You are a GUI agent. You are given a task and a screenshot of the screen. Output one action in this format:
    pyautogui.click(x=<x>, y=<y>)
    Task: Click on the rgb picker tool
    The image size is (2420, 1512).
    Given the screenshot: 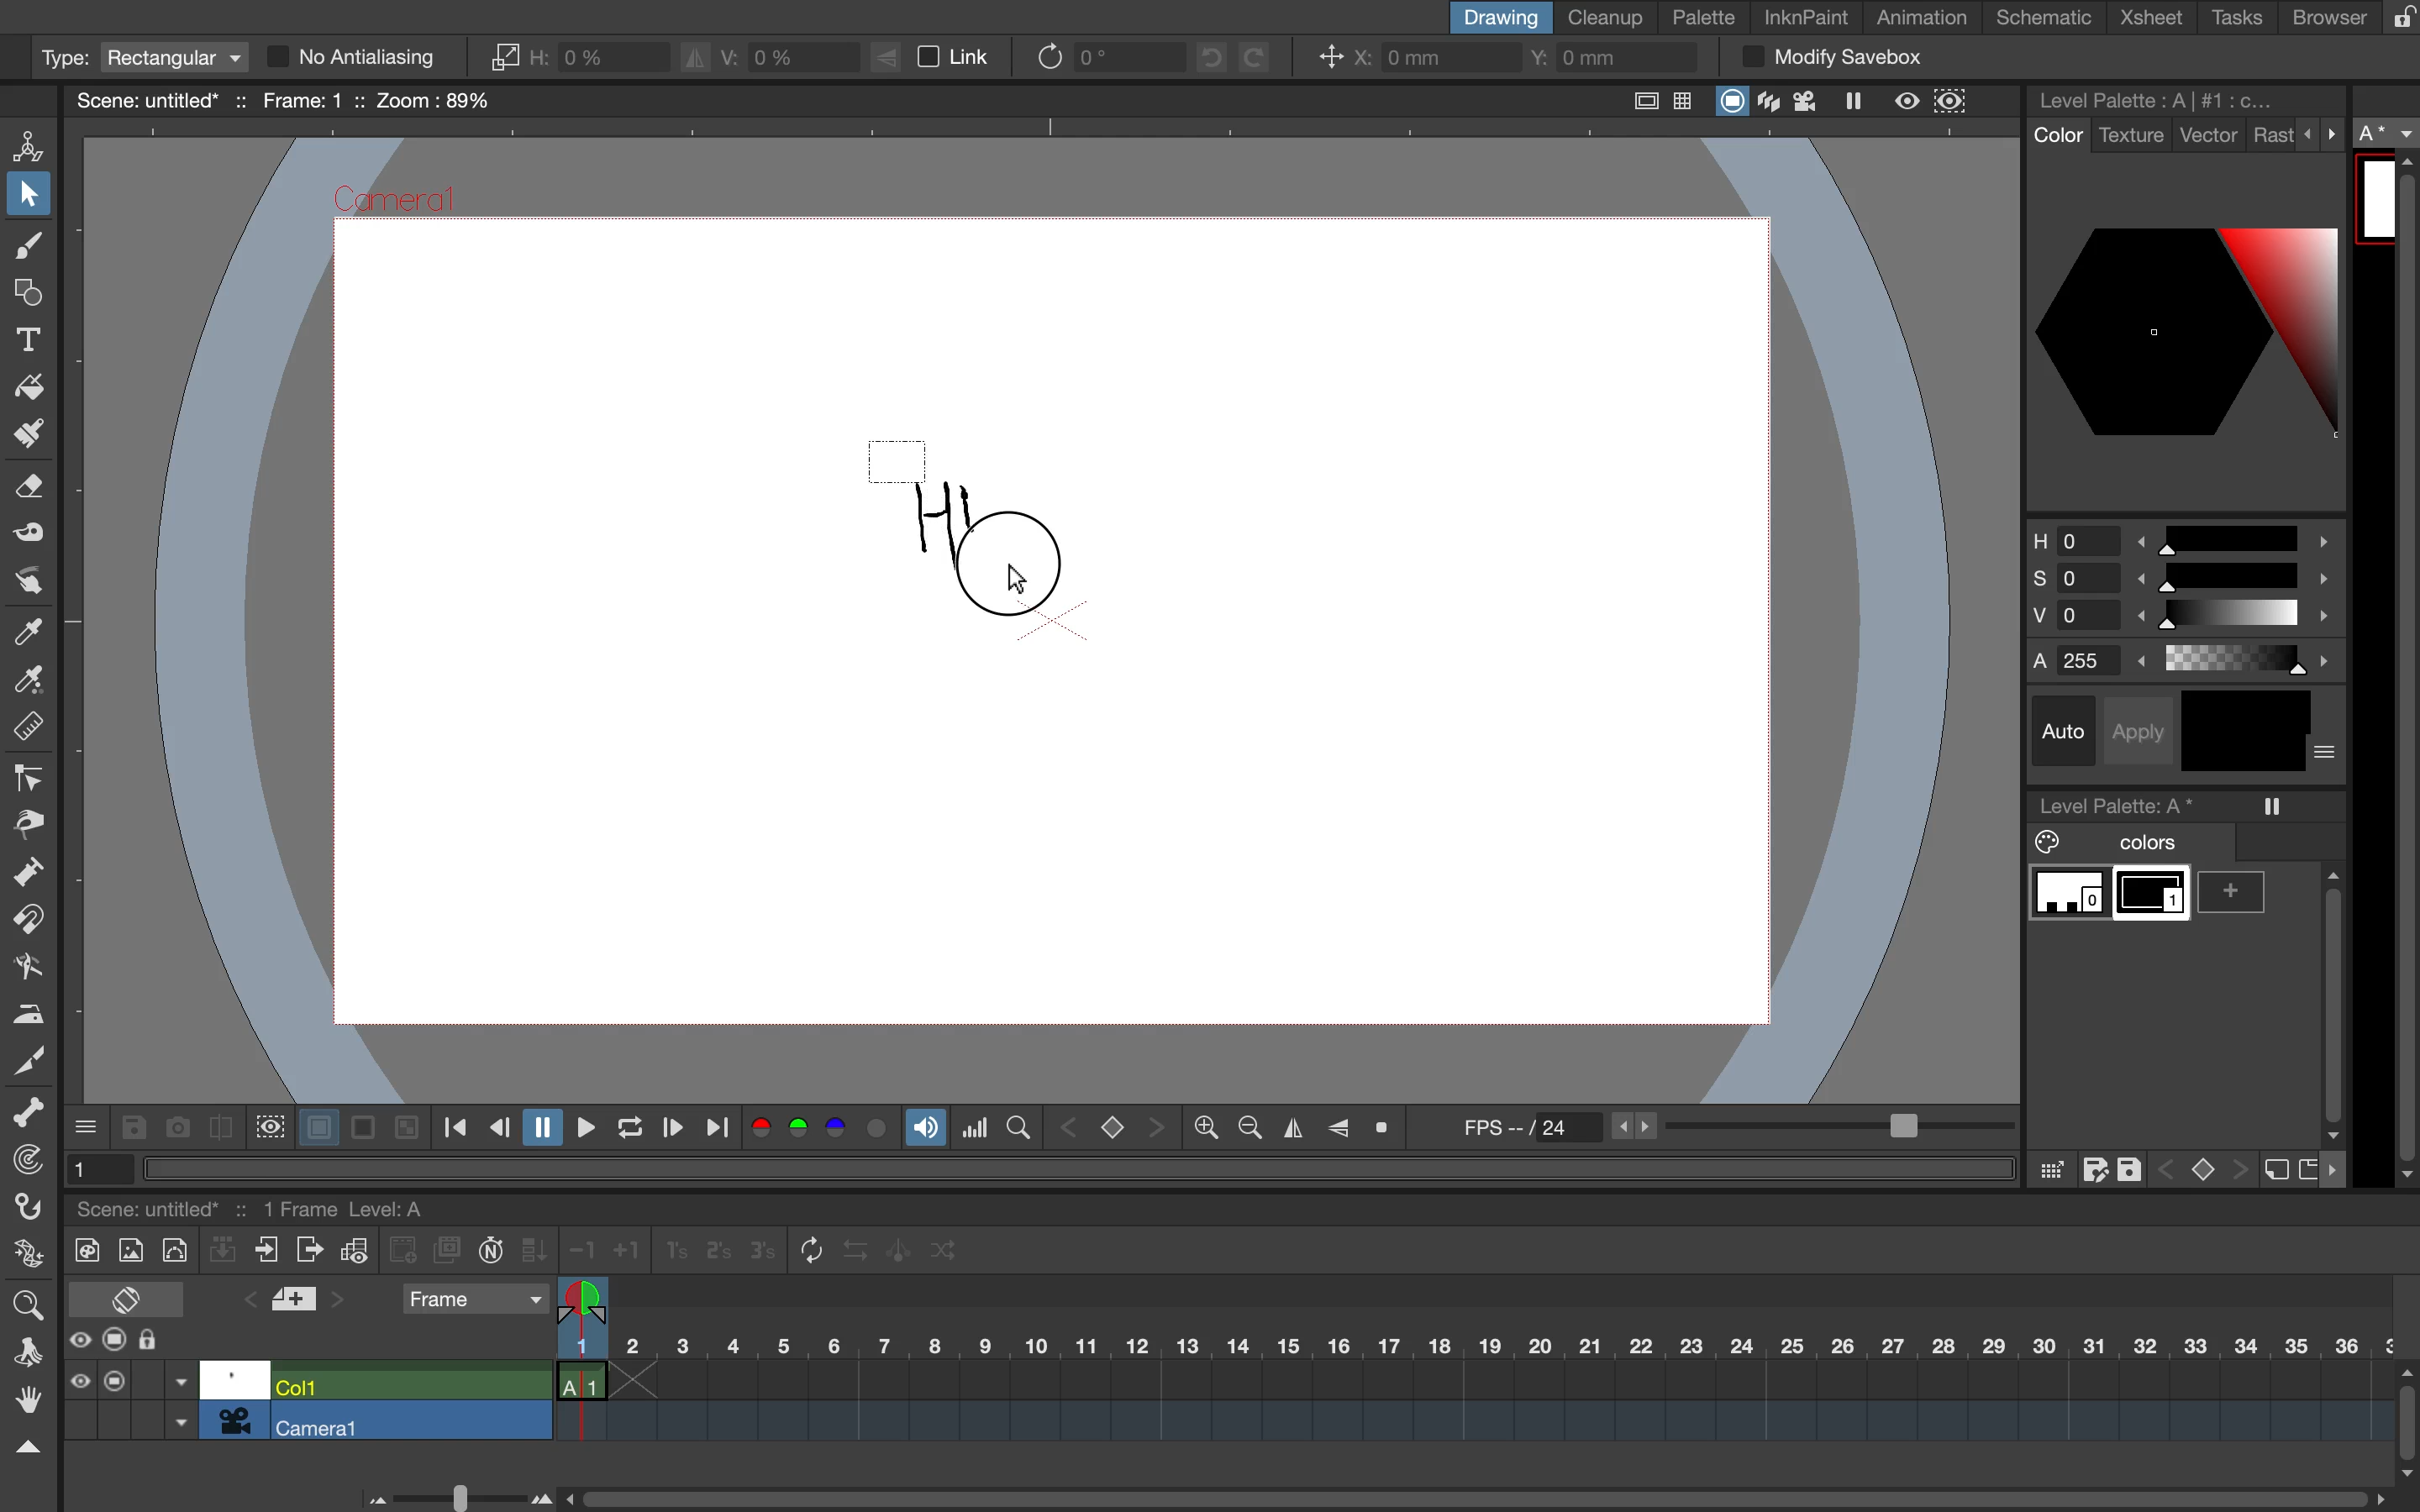 What is the action you would take?
    pyautogui.click(x=24, y=681)
    